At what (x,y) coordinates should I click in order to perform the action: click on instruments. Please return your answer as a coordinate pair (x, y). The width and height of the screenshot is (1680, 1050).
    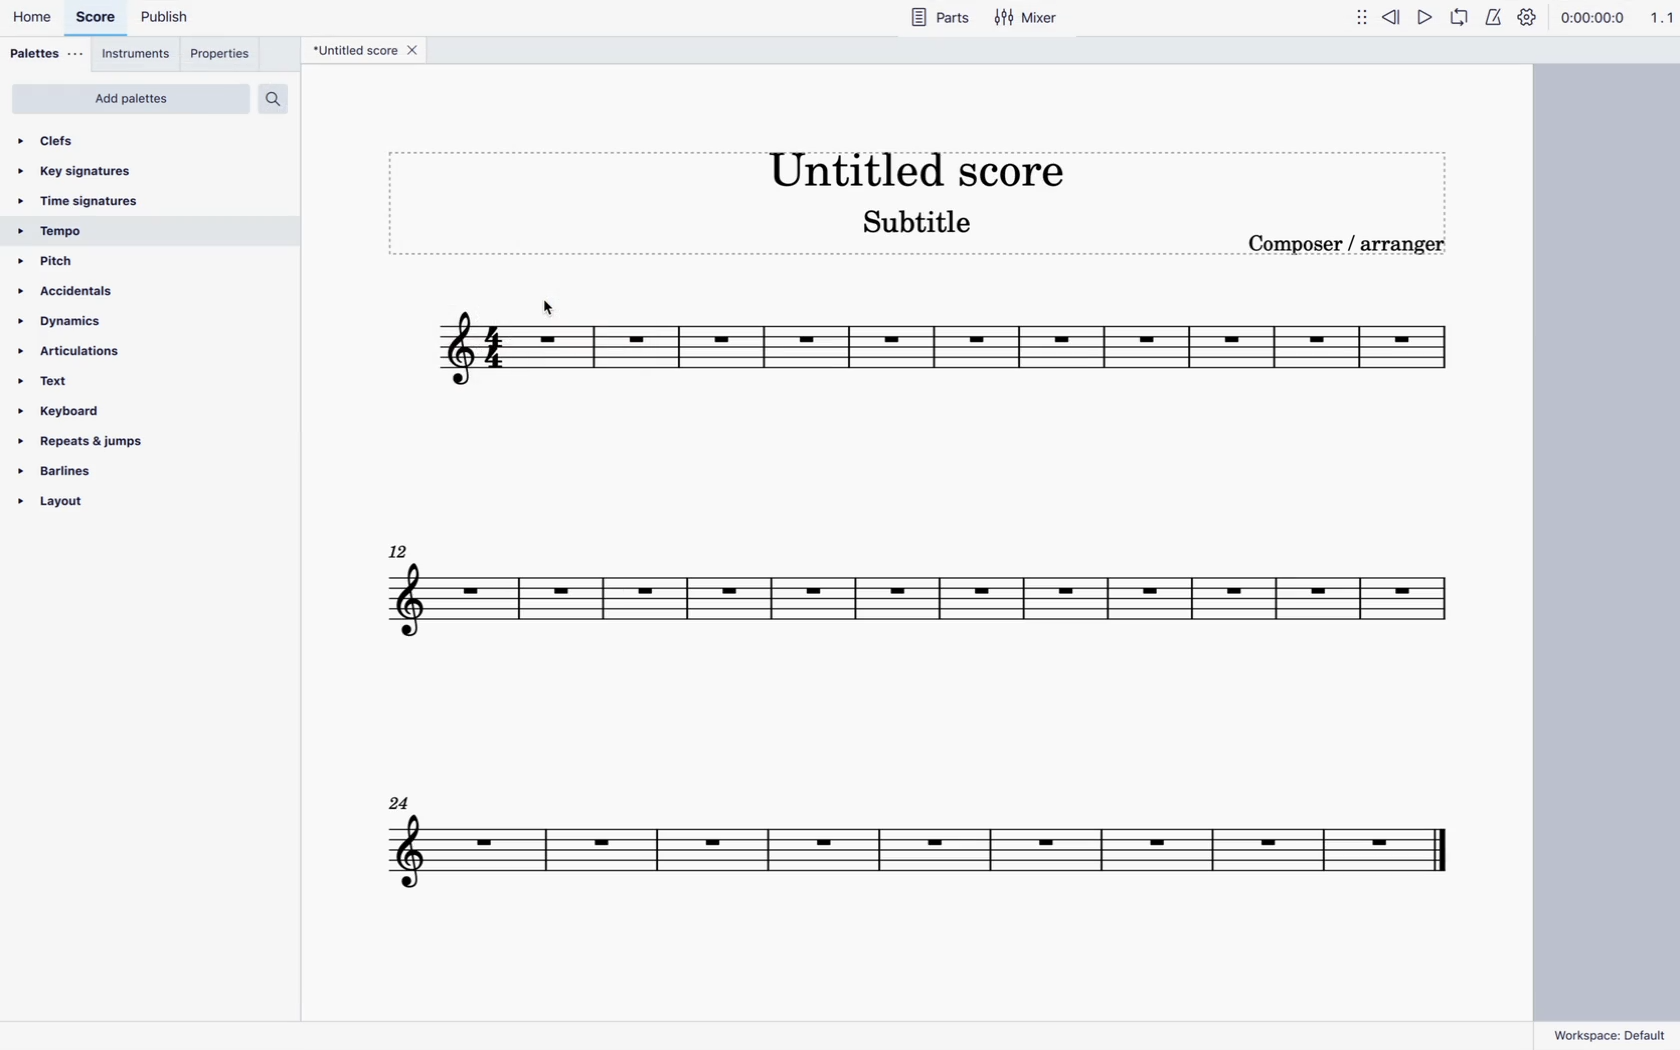
    Looking at the image, I should click on (140, 57).